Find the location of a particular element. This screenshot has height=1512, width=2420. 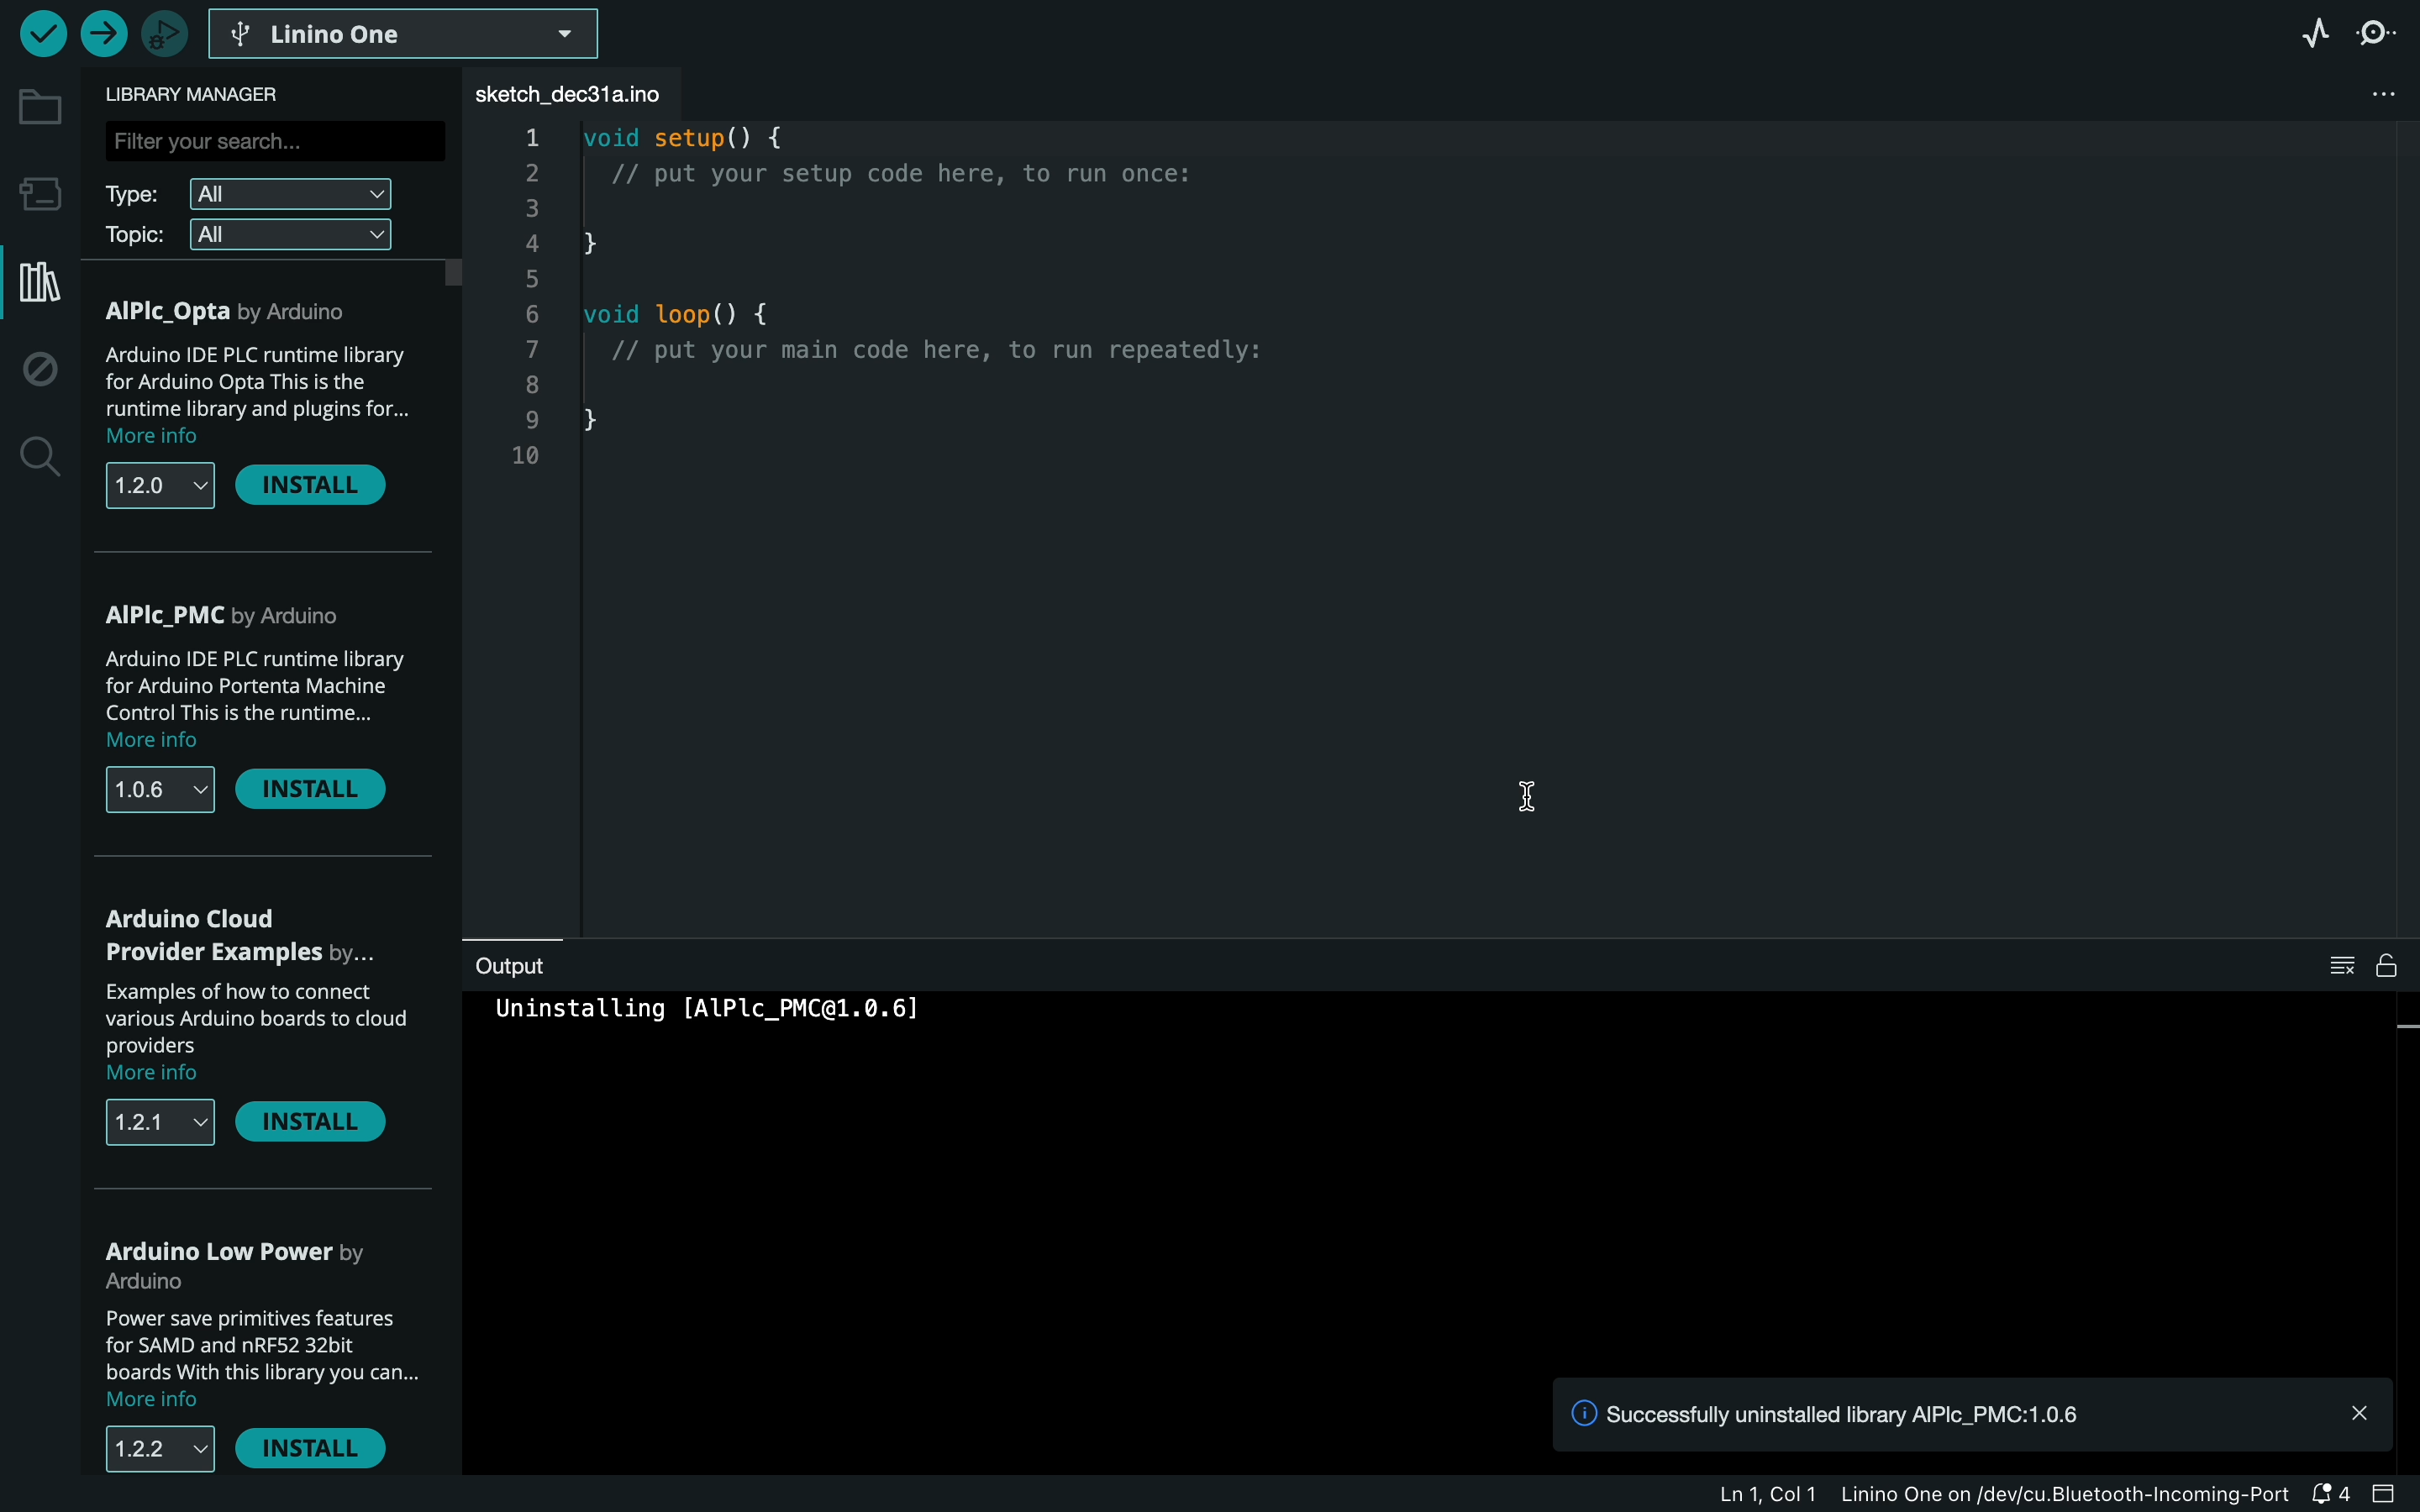

topic filter is located at coordinates (249, 234).